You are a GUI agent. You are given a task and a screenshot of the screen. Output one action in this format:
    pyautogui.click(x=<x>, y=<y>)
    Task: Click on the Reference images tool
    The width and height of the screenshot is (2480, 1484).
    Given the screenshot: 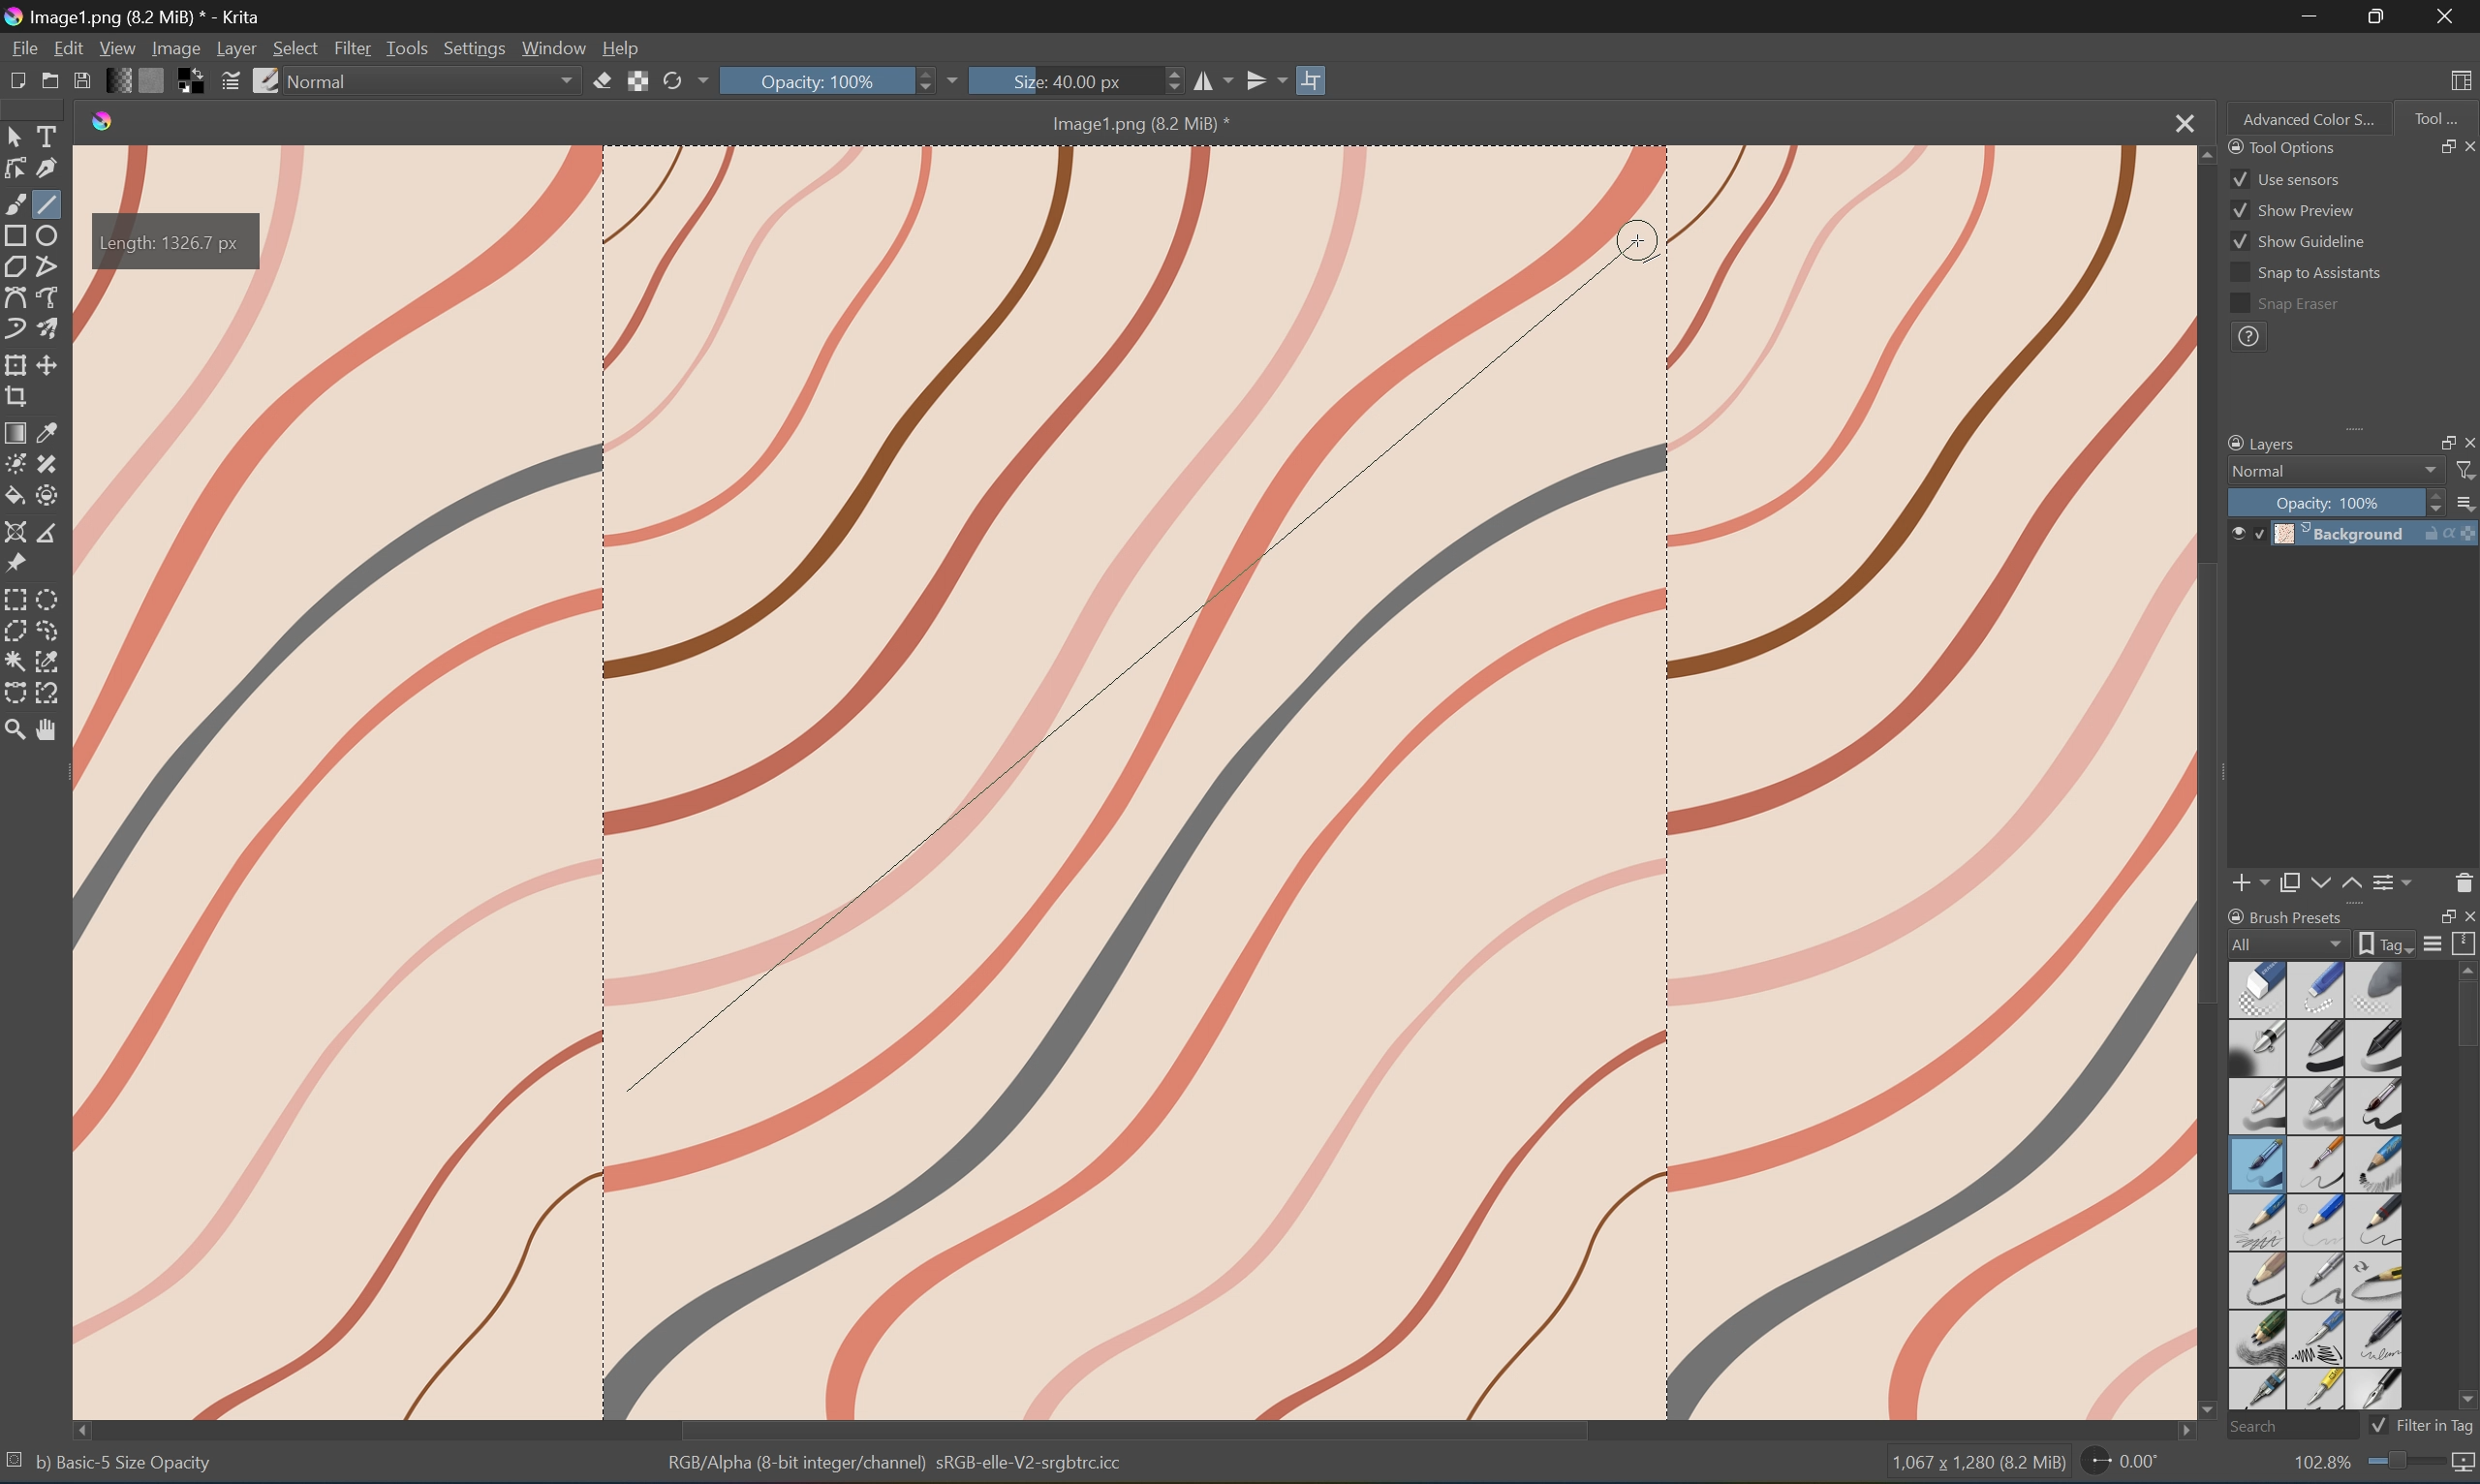 What is the action you would take?
    pyautogui.click(x=16, y=565)
    